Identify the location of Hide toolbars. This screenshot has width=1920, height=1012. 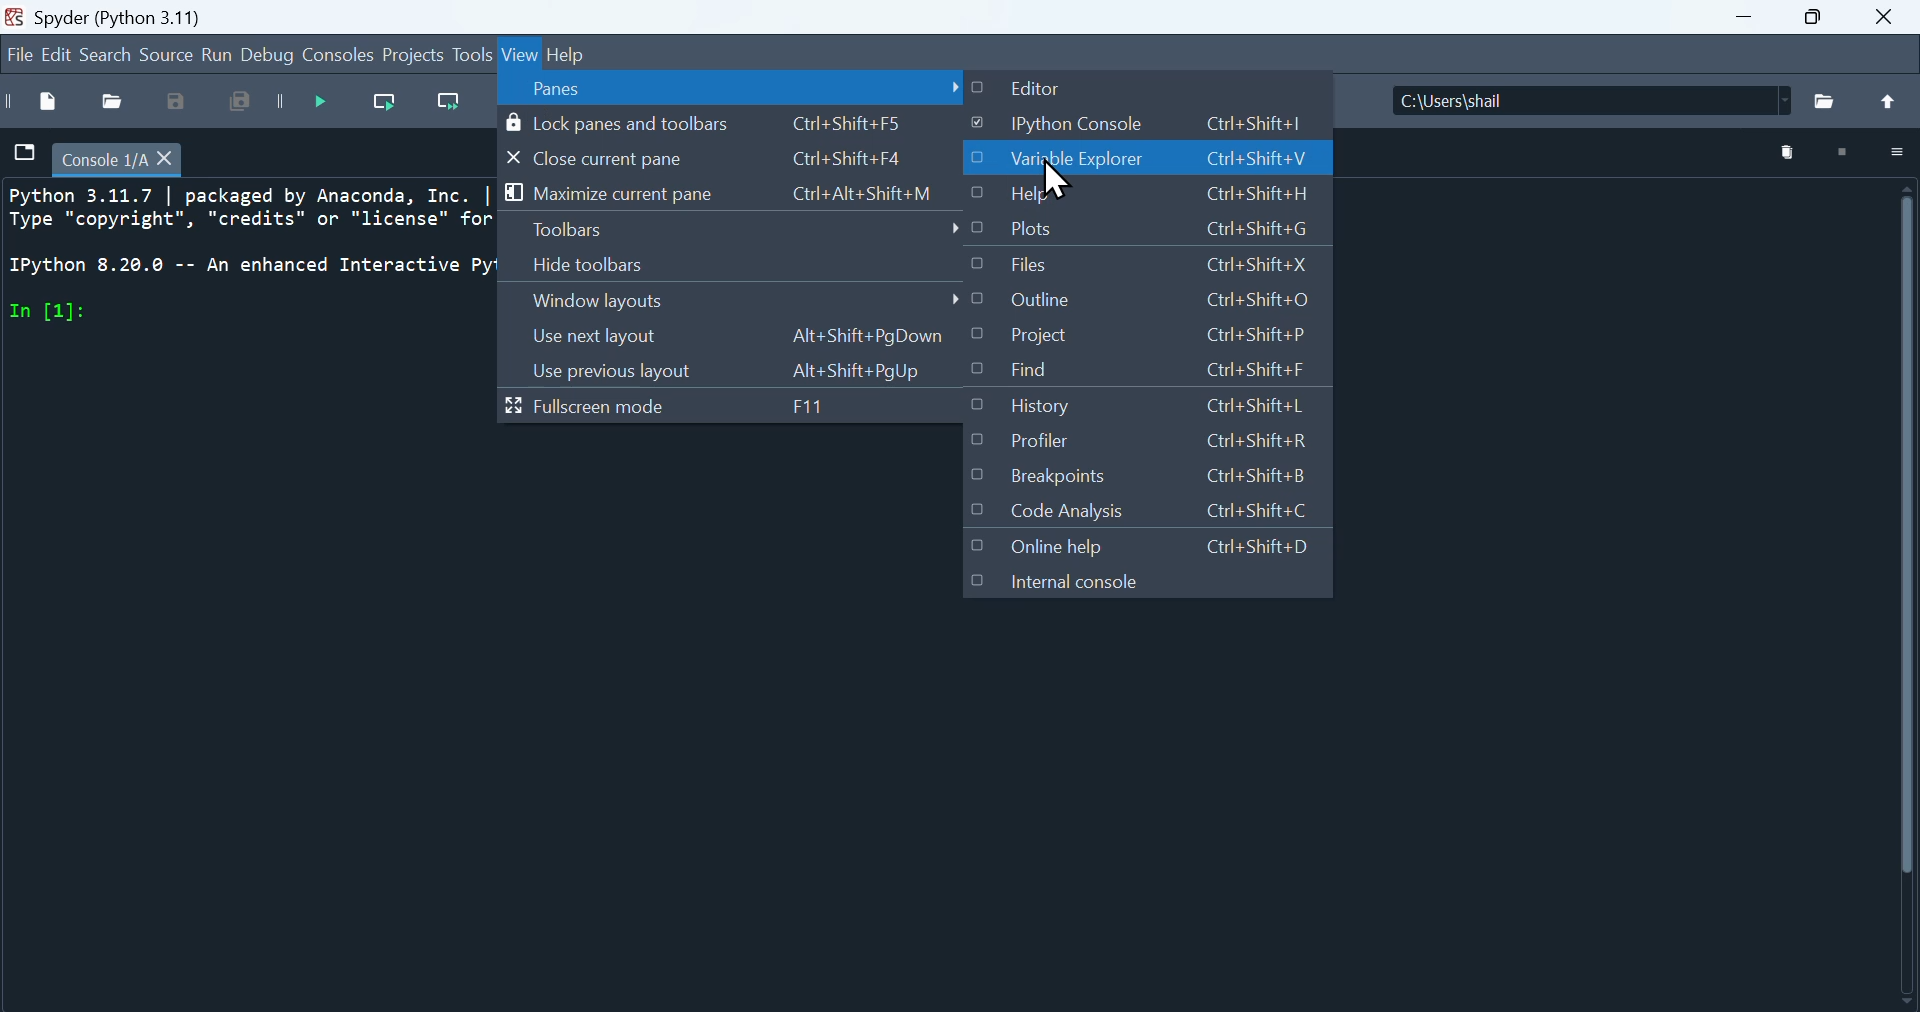
(579, 265).